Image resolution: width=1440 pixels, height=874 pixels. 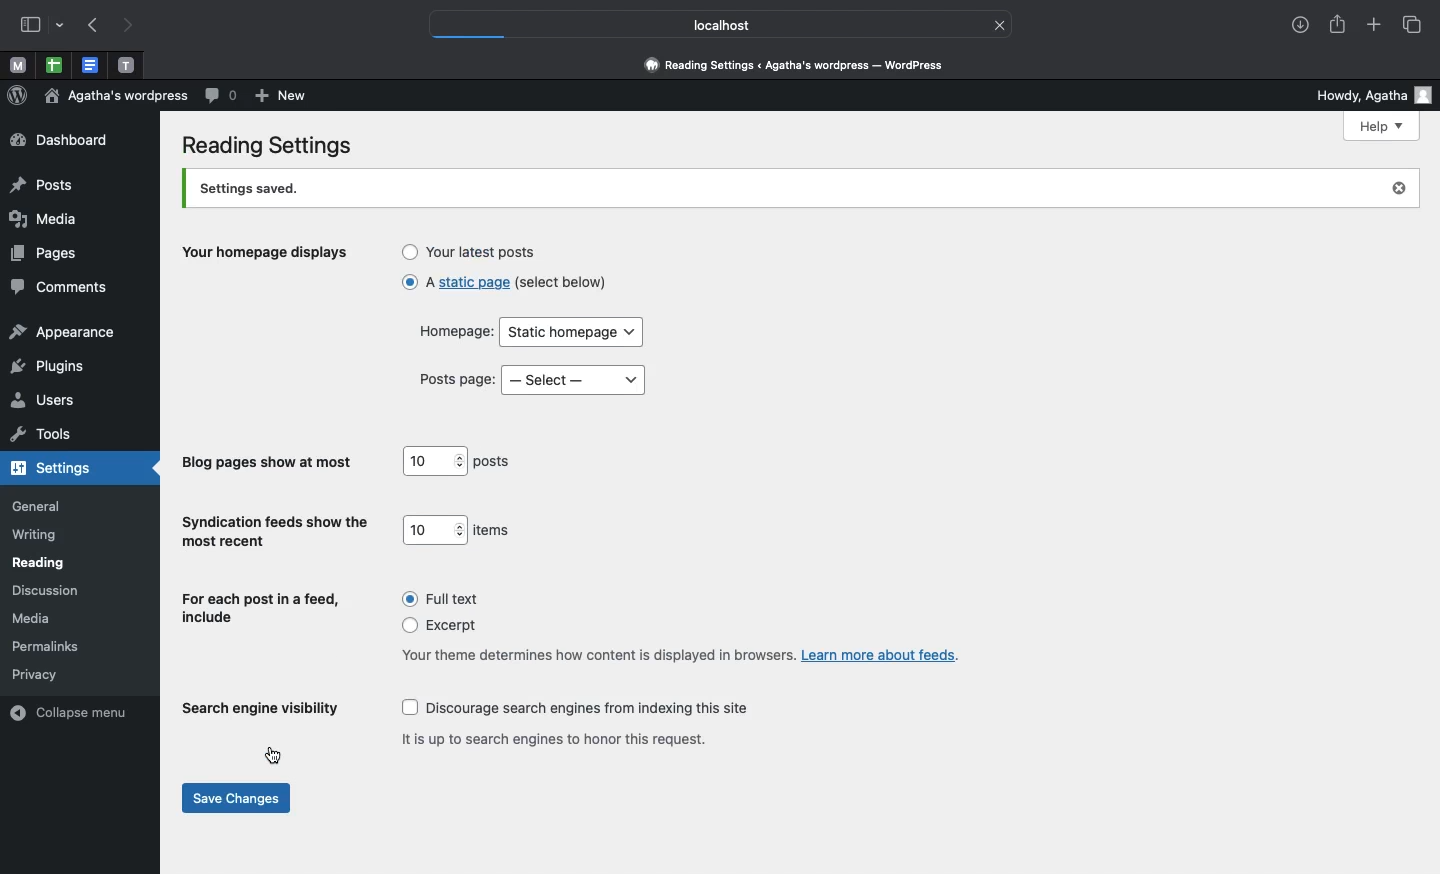 I want to click on close, so click(x=1402, y=187).